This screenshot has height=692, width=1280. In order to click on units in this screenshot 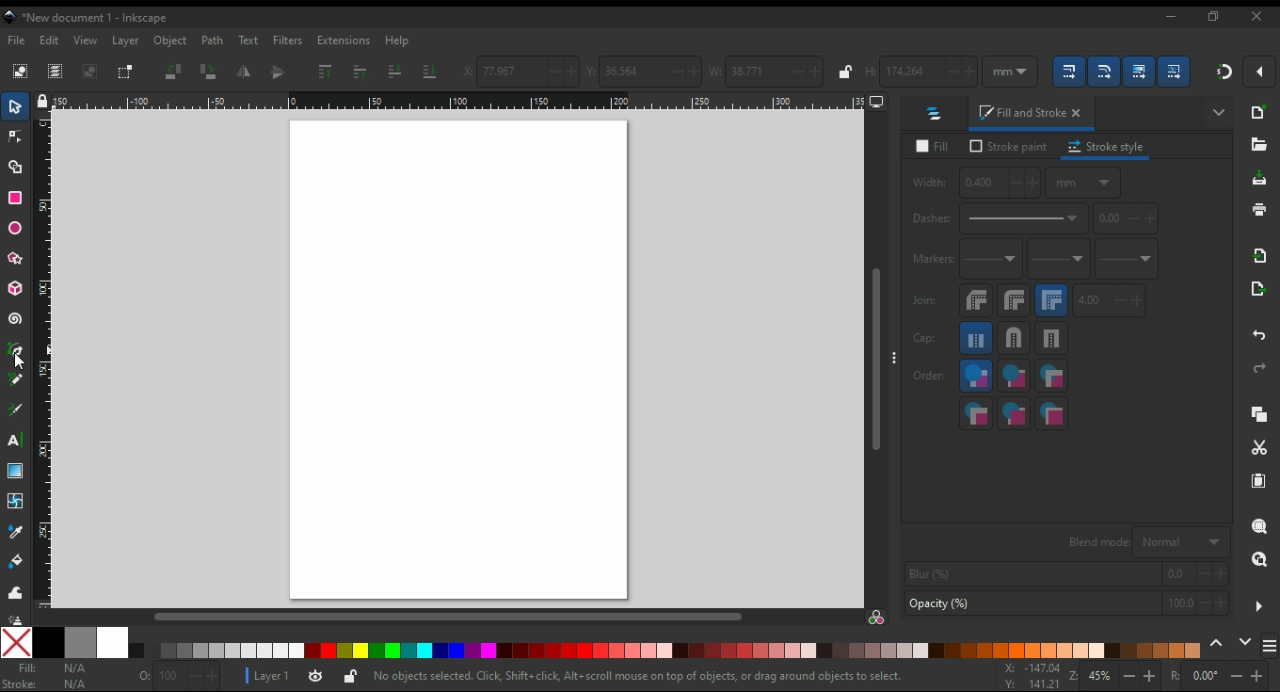, I will do `click(1084, 182)`.